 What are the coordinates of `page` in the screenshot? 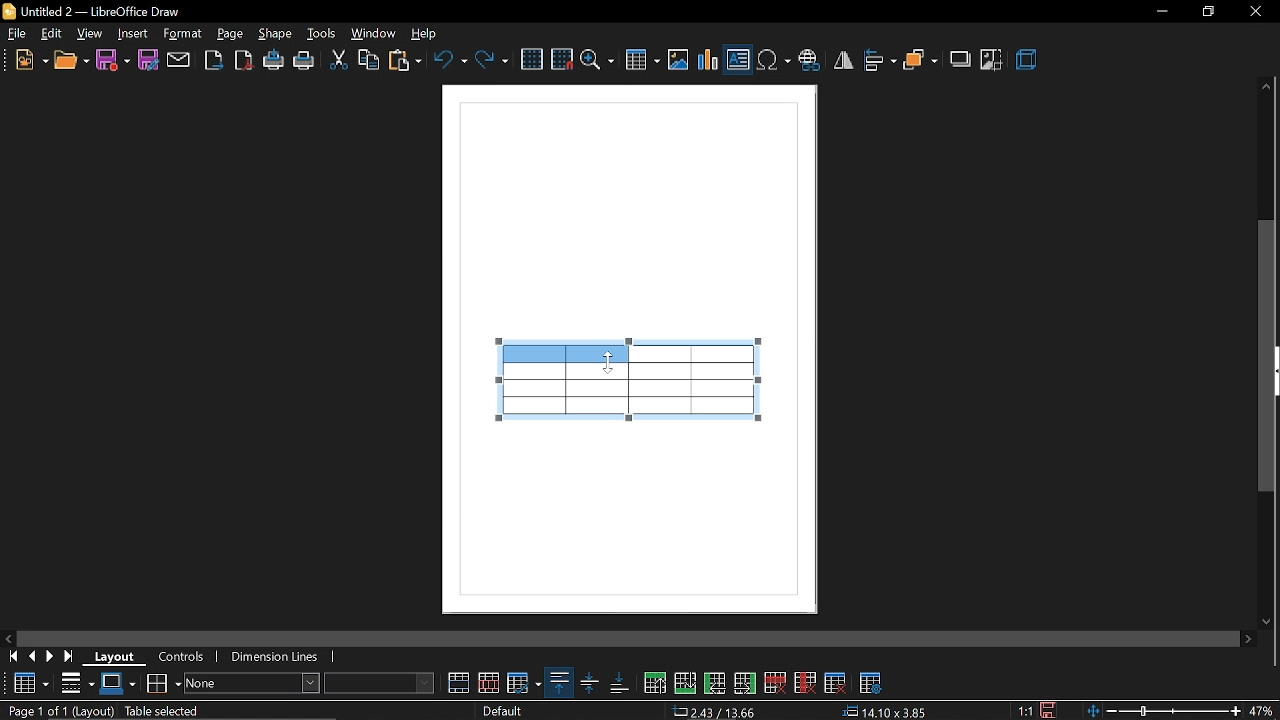 It's located at (230, 30).